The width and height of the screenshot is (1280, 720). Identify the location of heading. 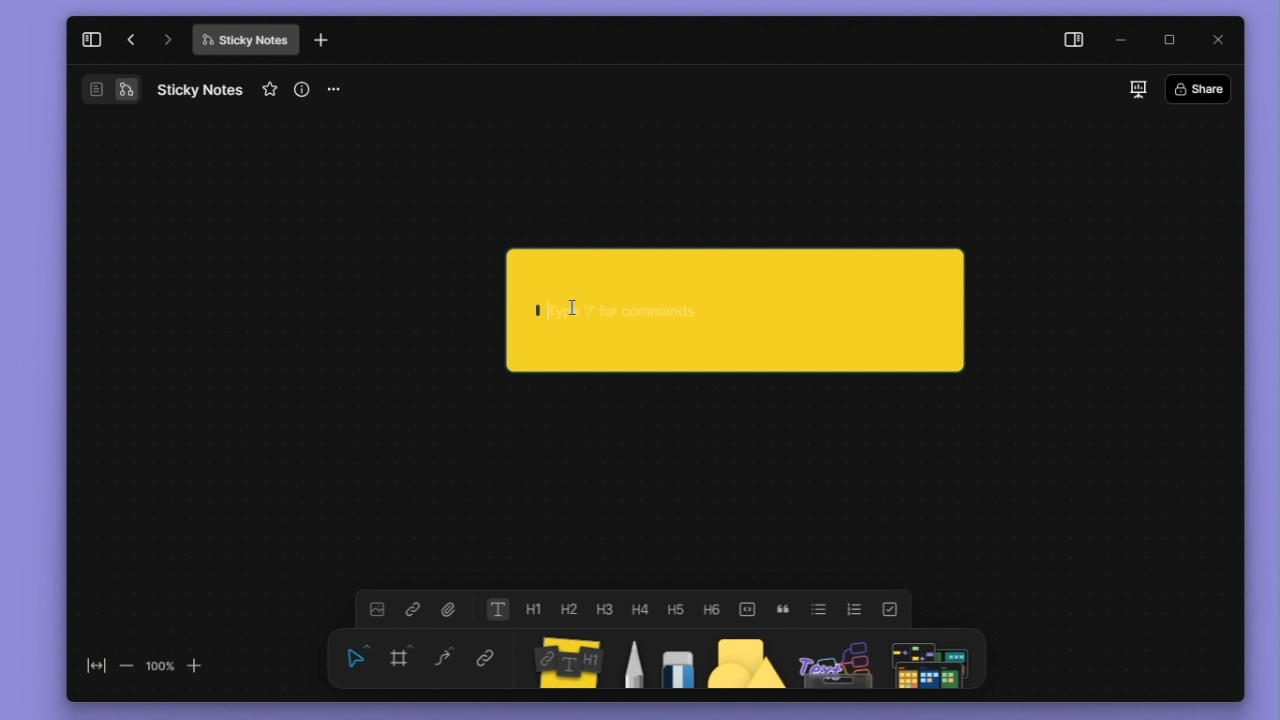
(642, 608).